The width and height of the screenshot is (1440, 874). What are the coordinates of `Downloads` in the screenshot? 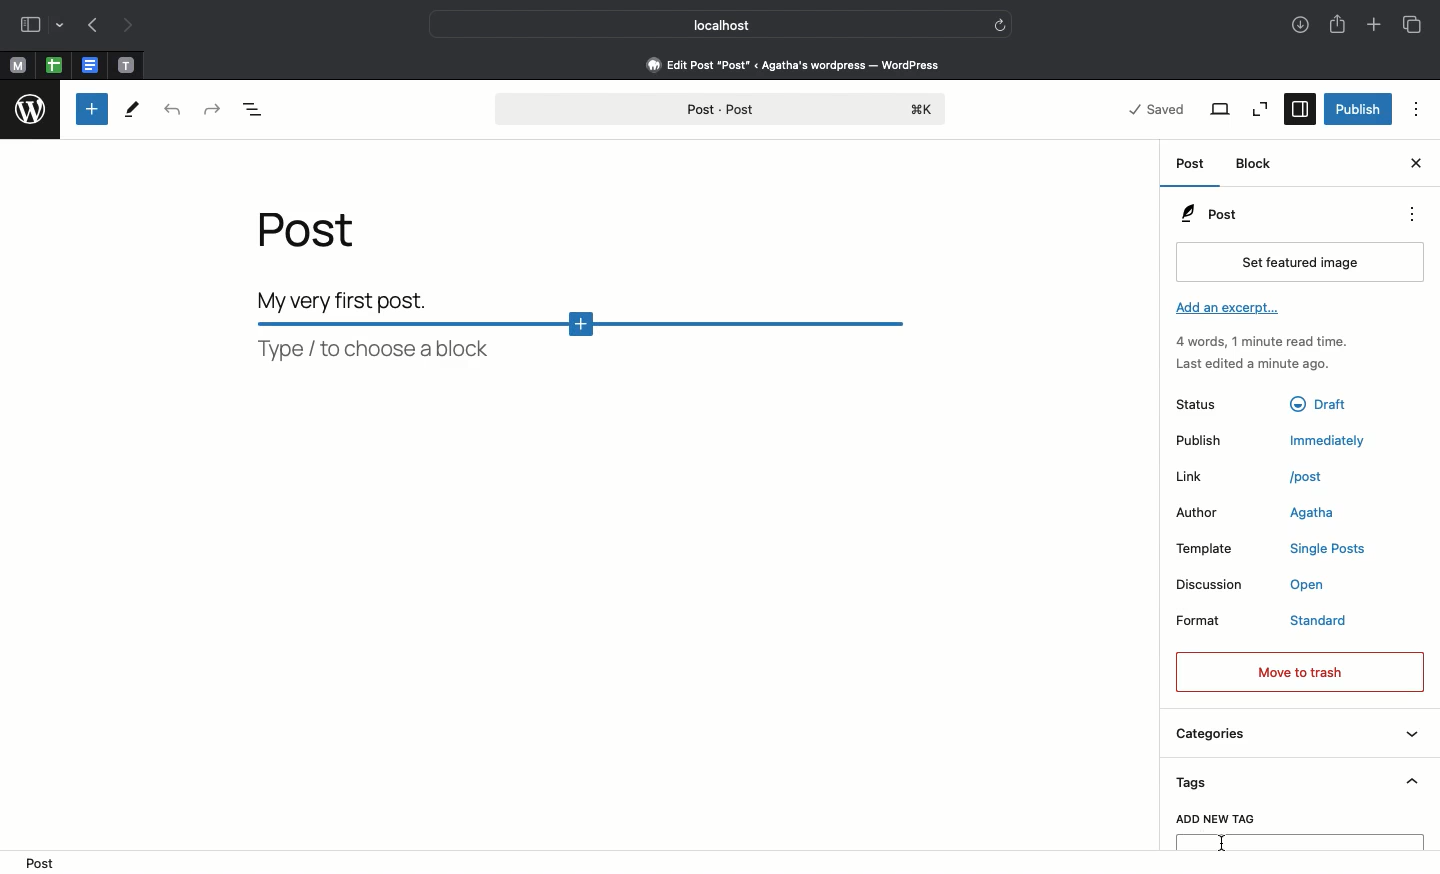 It's located at (1297, 23).